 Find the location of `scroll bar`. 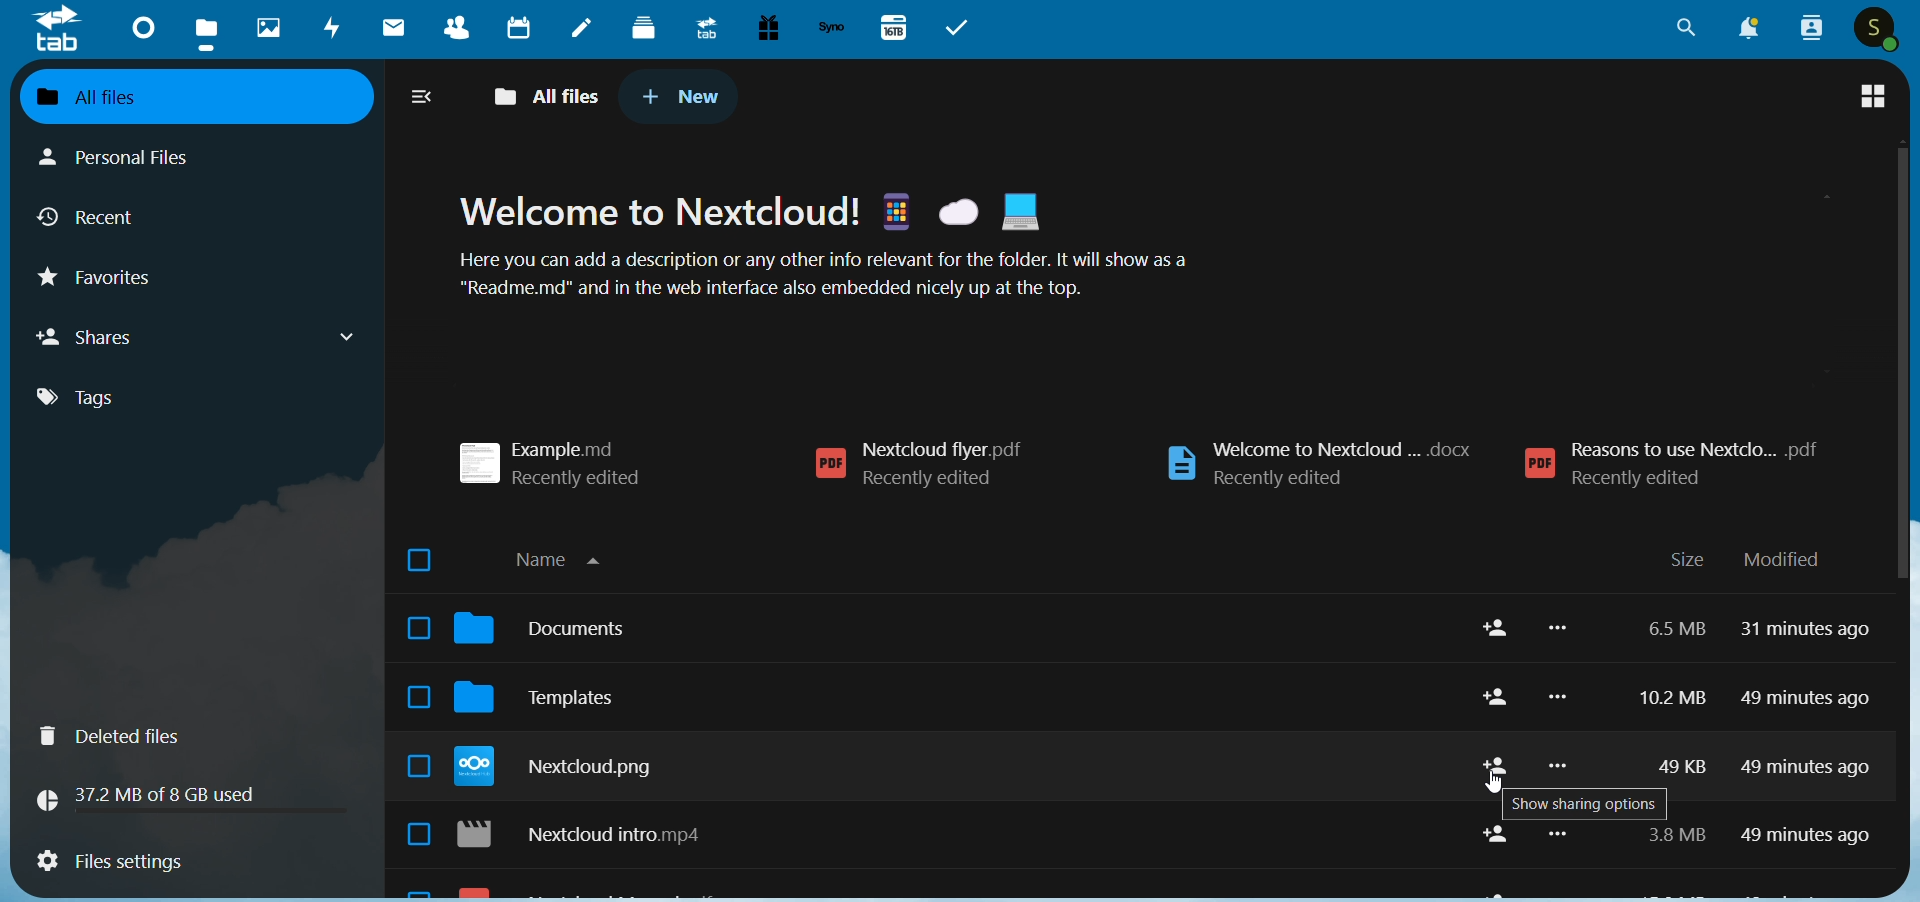

scroll bar is located at coordinates (1900, 361).